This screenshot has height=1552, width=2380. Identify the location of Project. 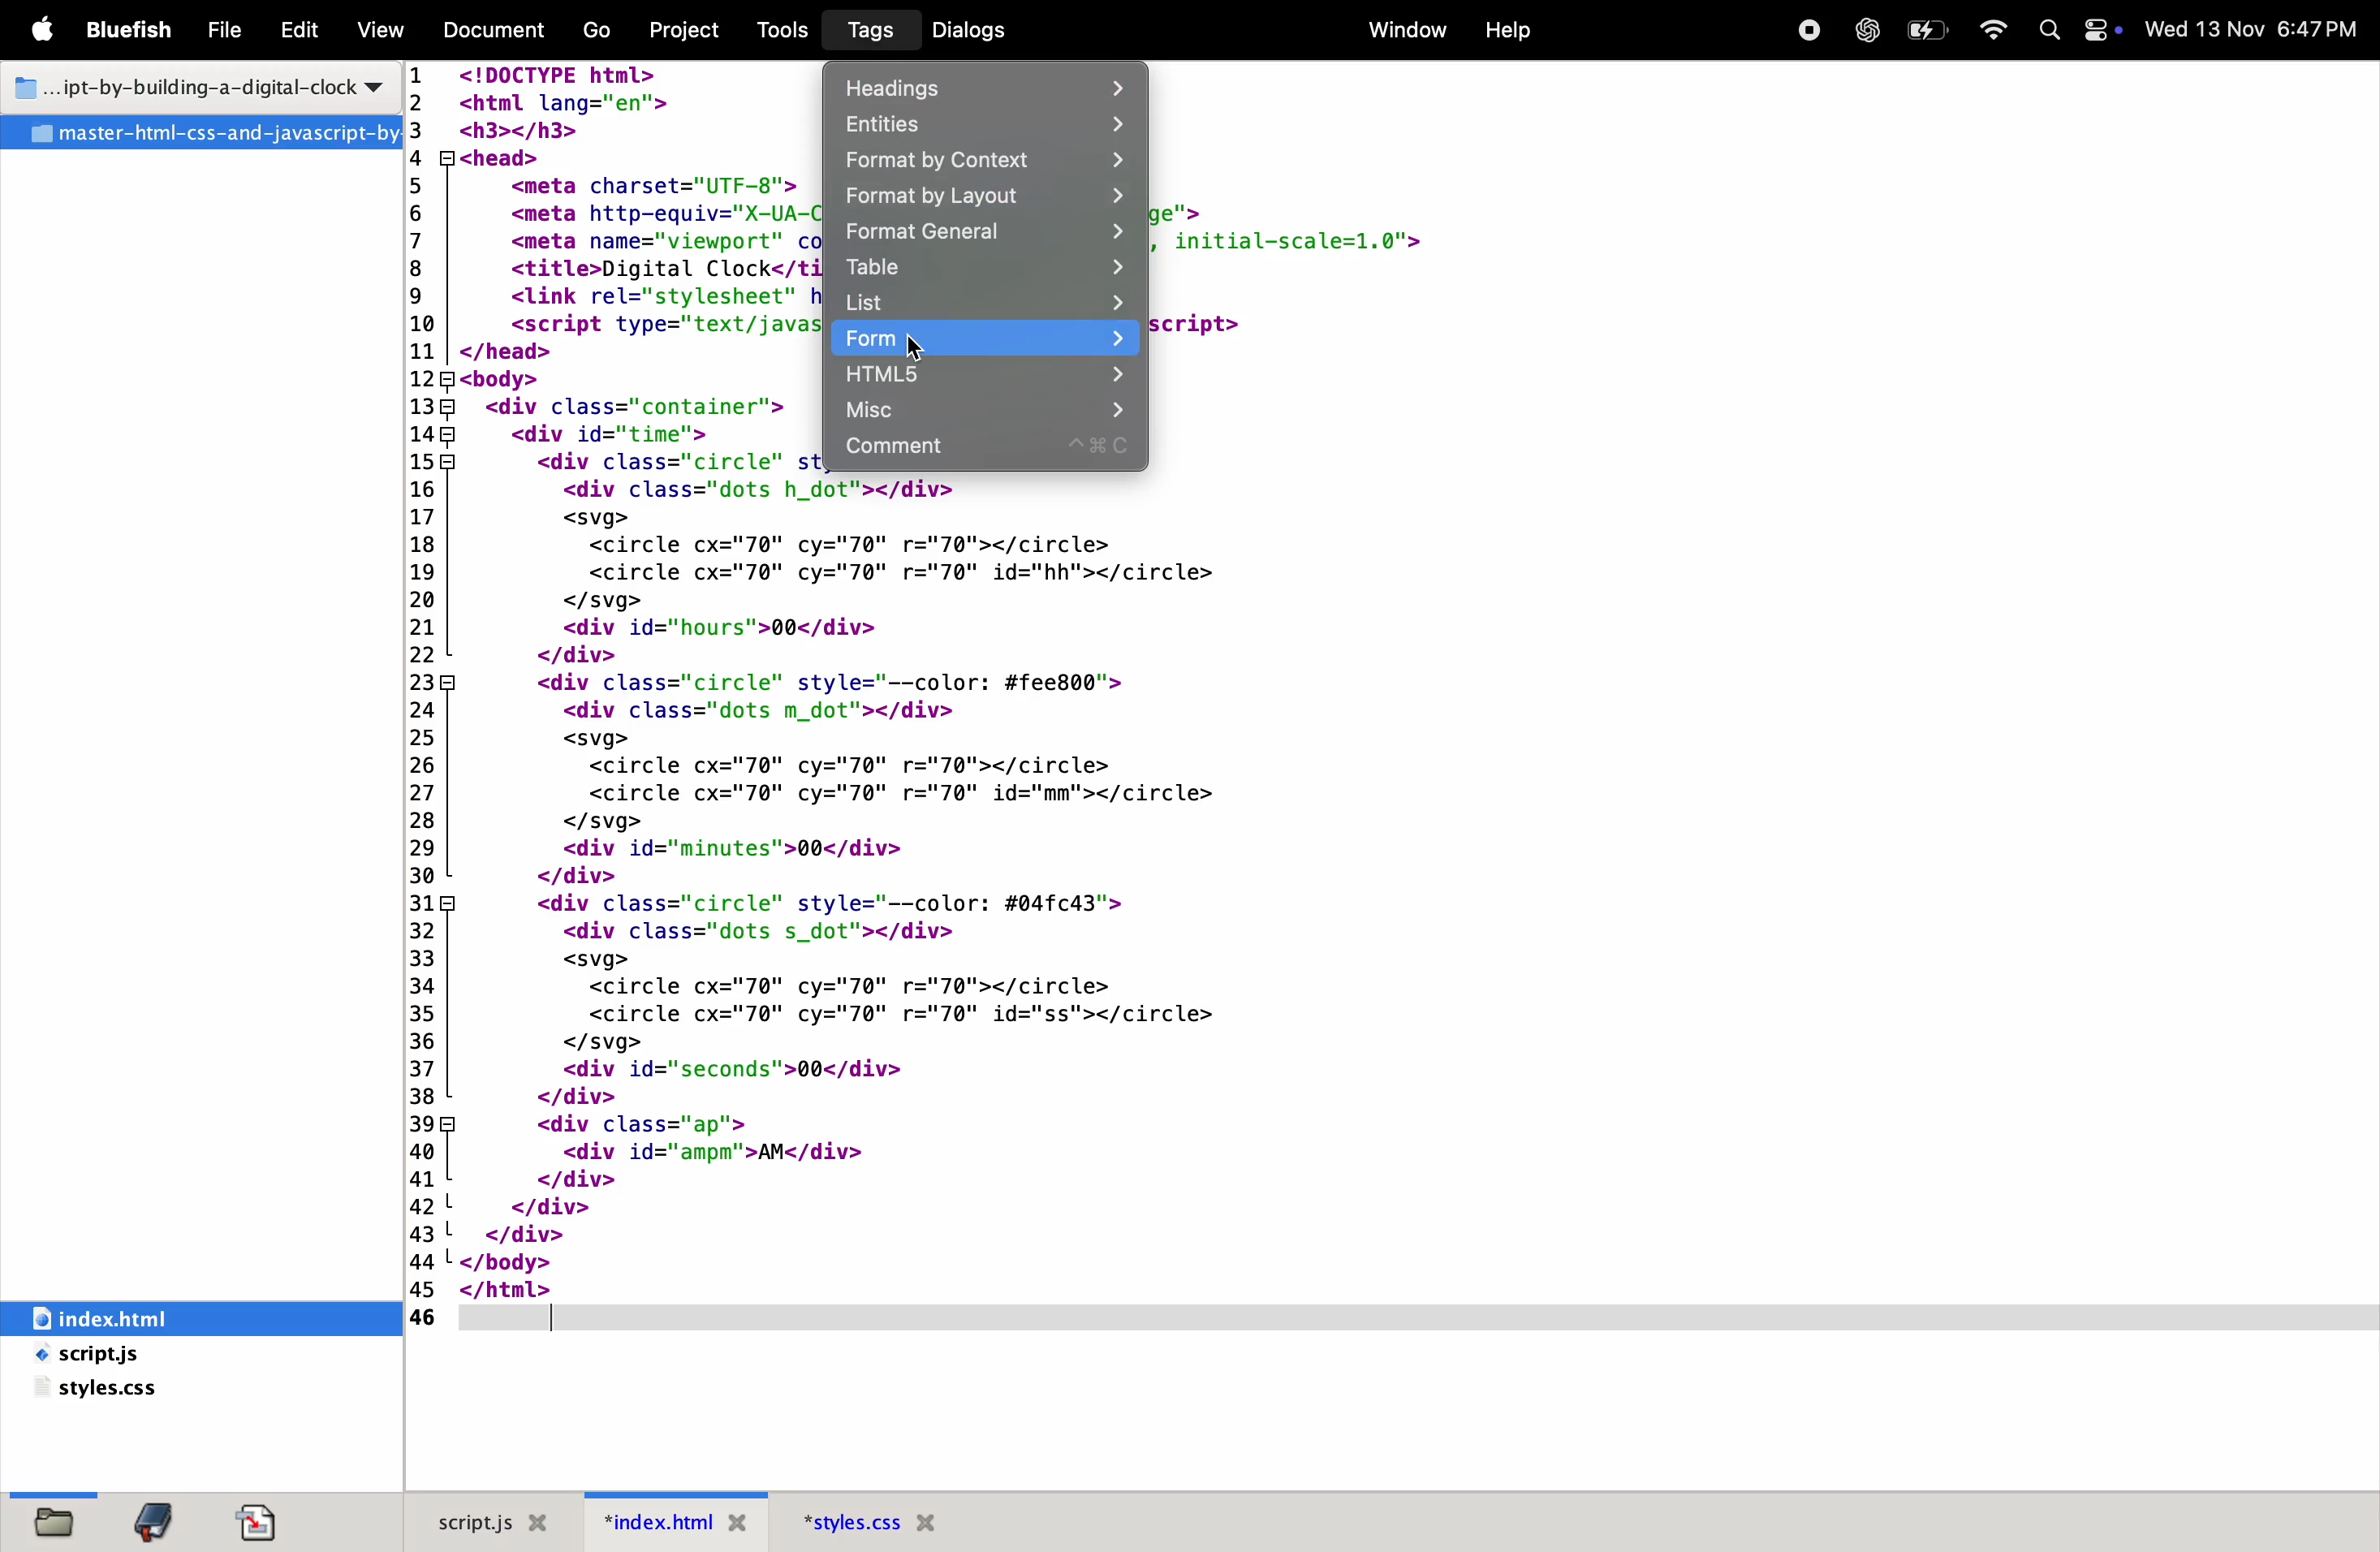
(680, 30).